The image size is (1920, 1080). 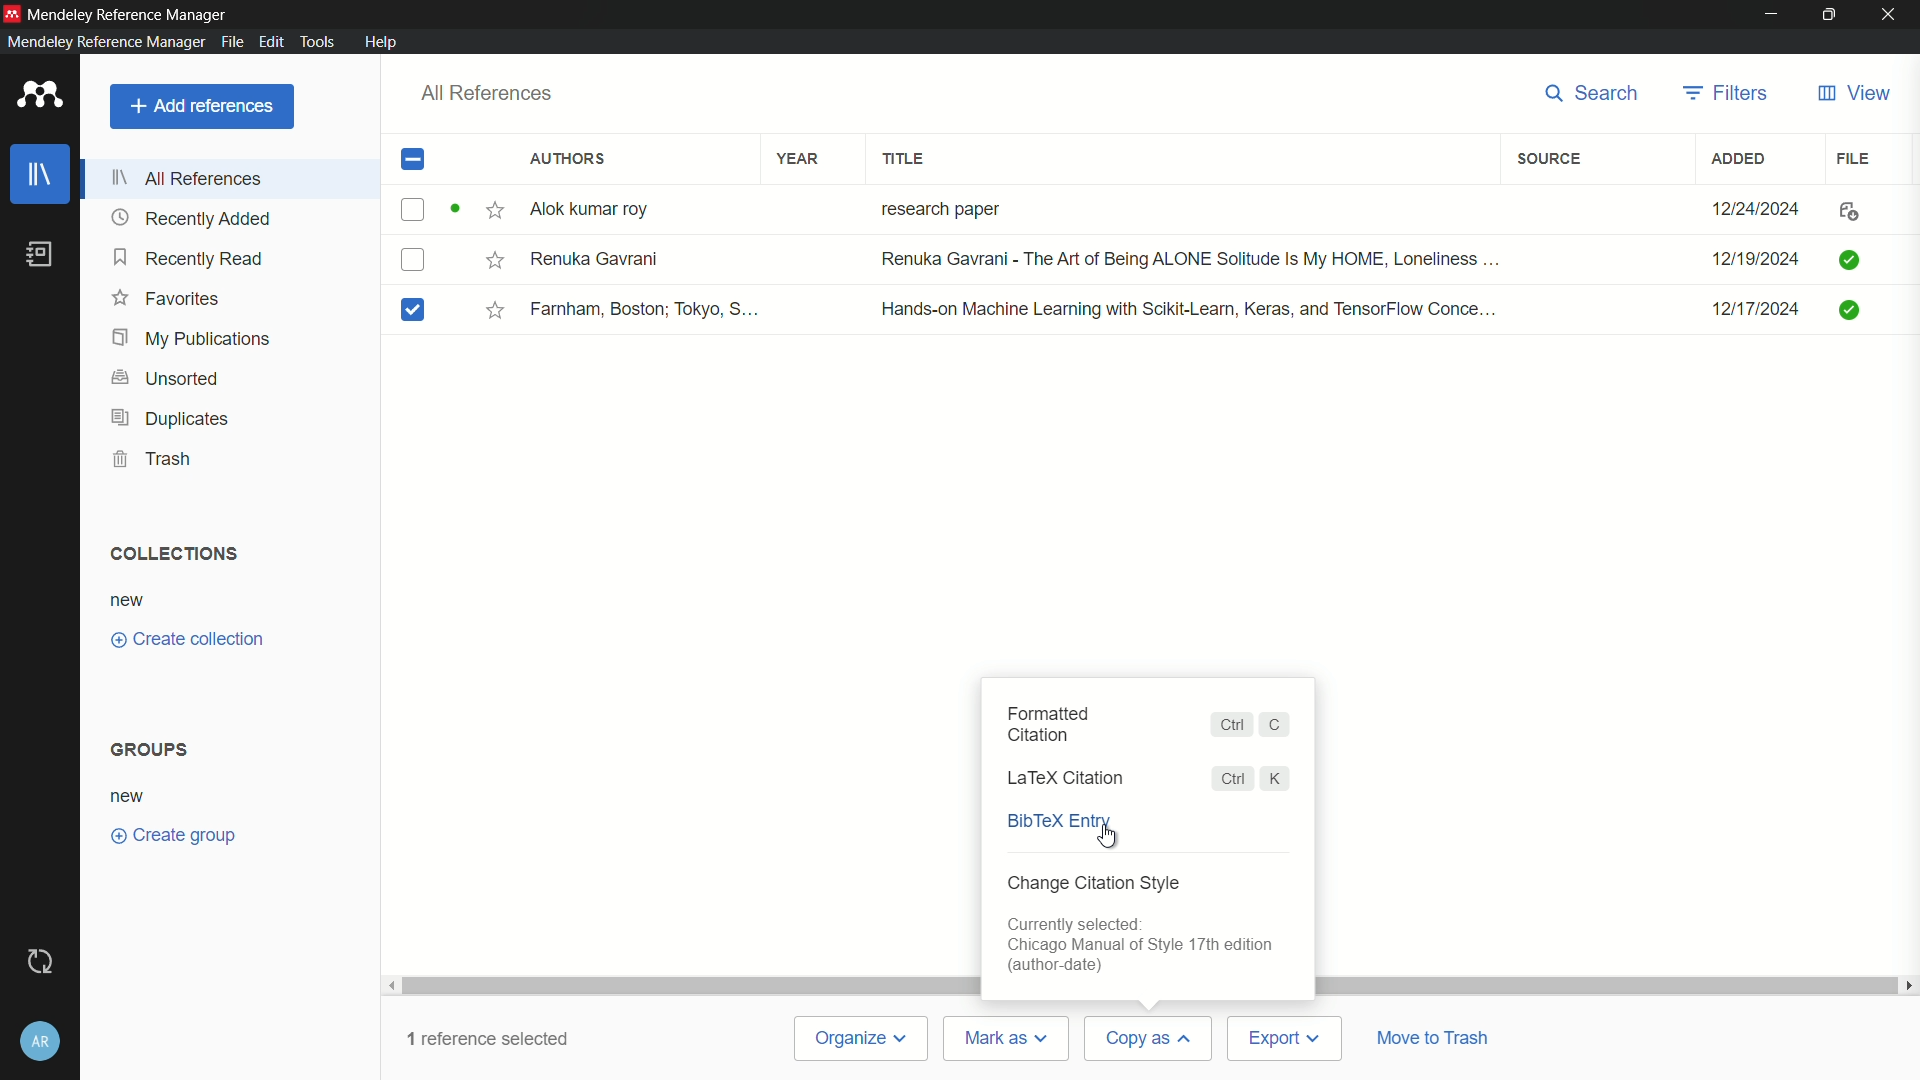 What do you see at coordinates (1100, 840) in the screenshot?
I see `cursor` at bounding box center [1100, 840].